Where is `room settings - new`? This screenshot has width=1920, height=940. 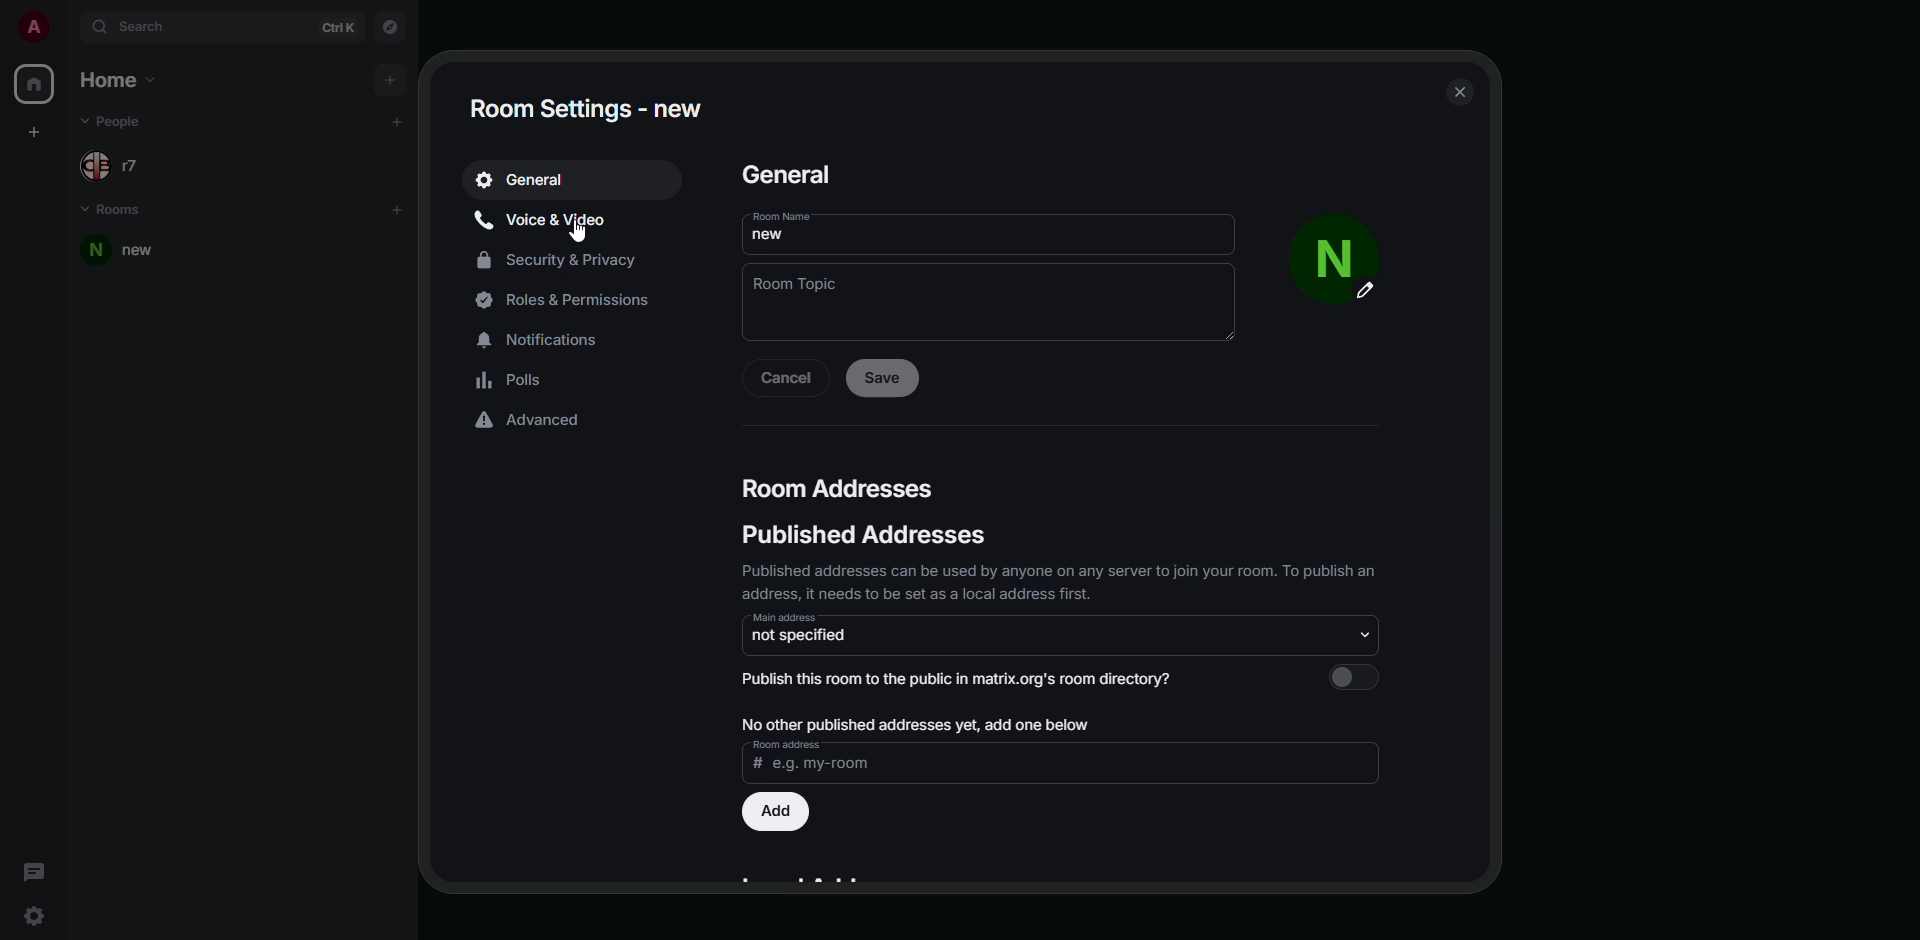 room settings - new is located at coordinates (589, 109).